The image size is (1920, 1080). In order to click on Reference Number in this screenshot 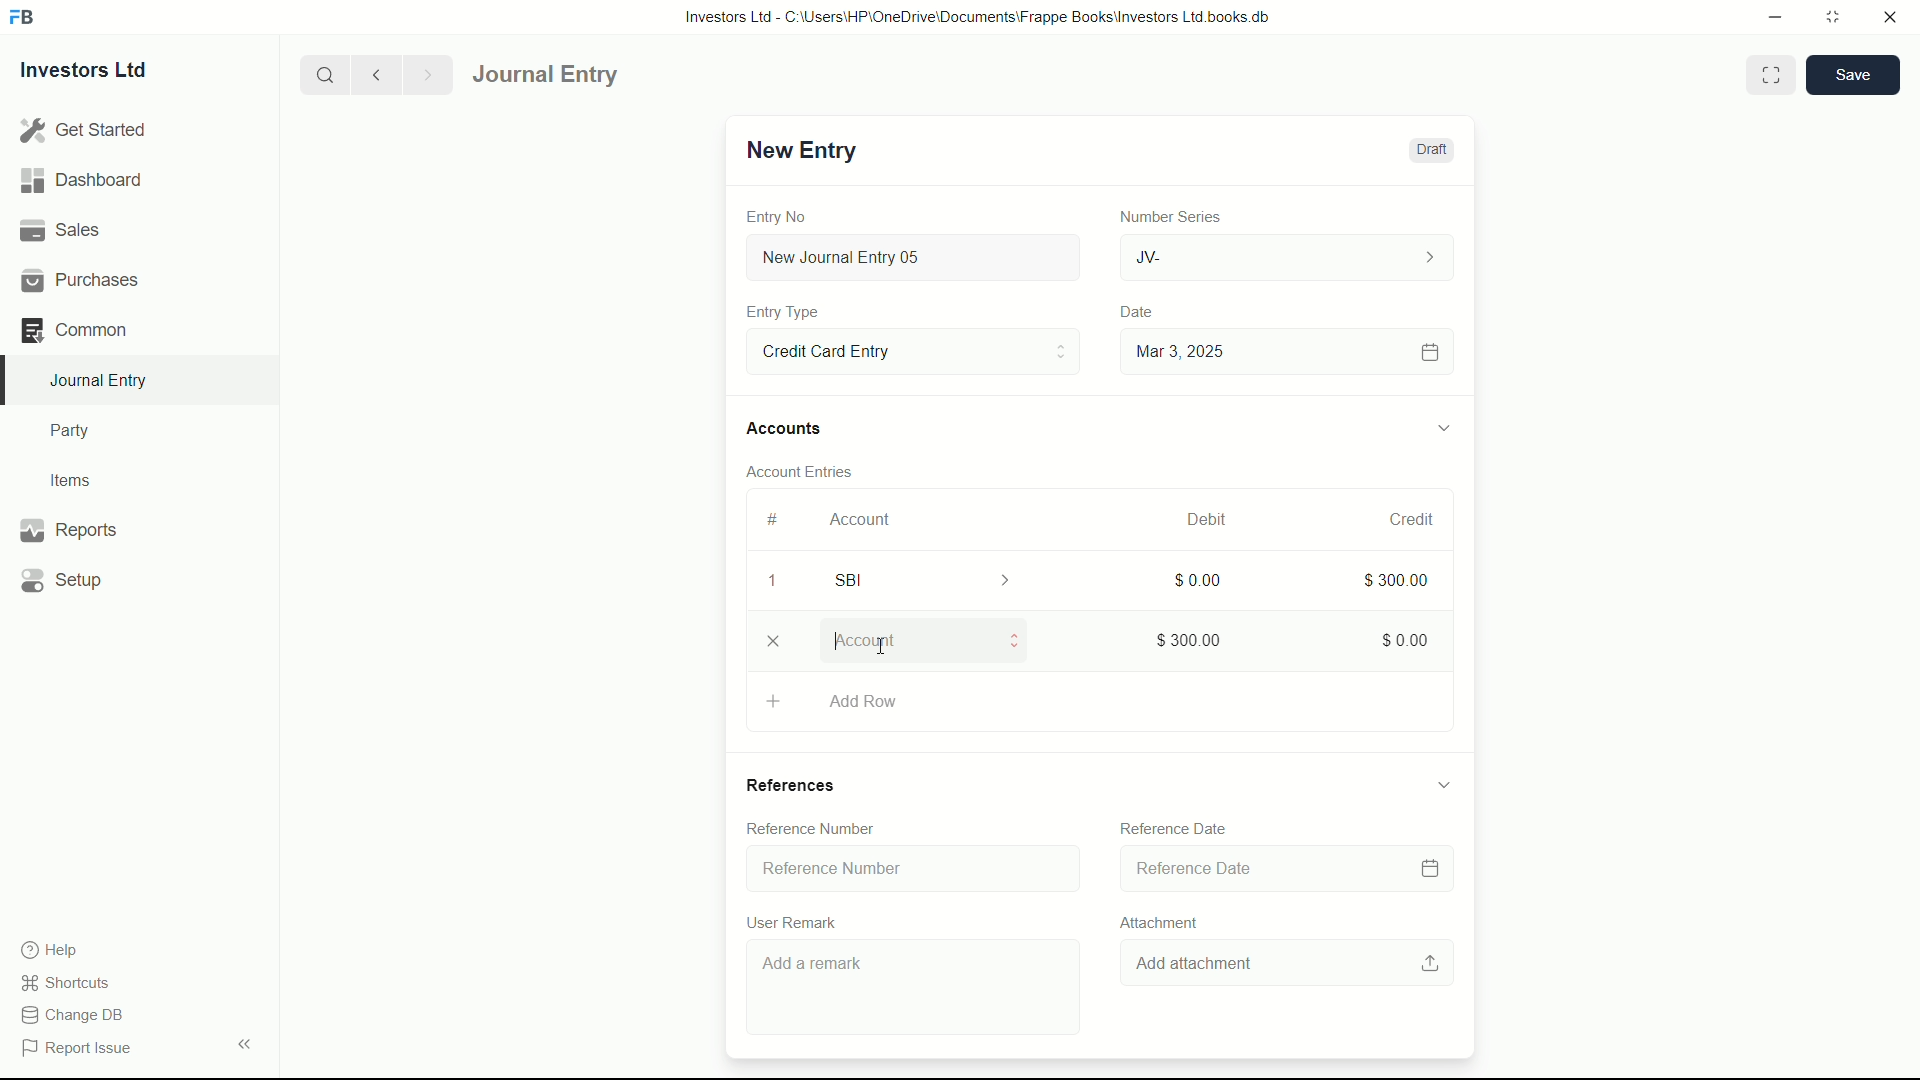, I will do `click(807, 831)`.